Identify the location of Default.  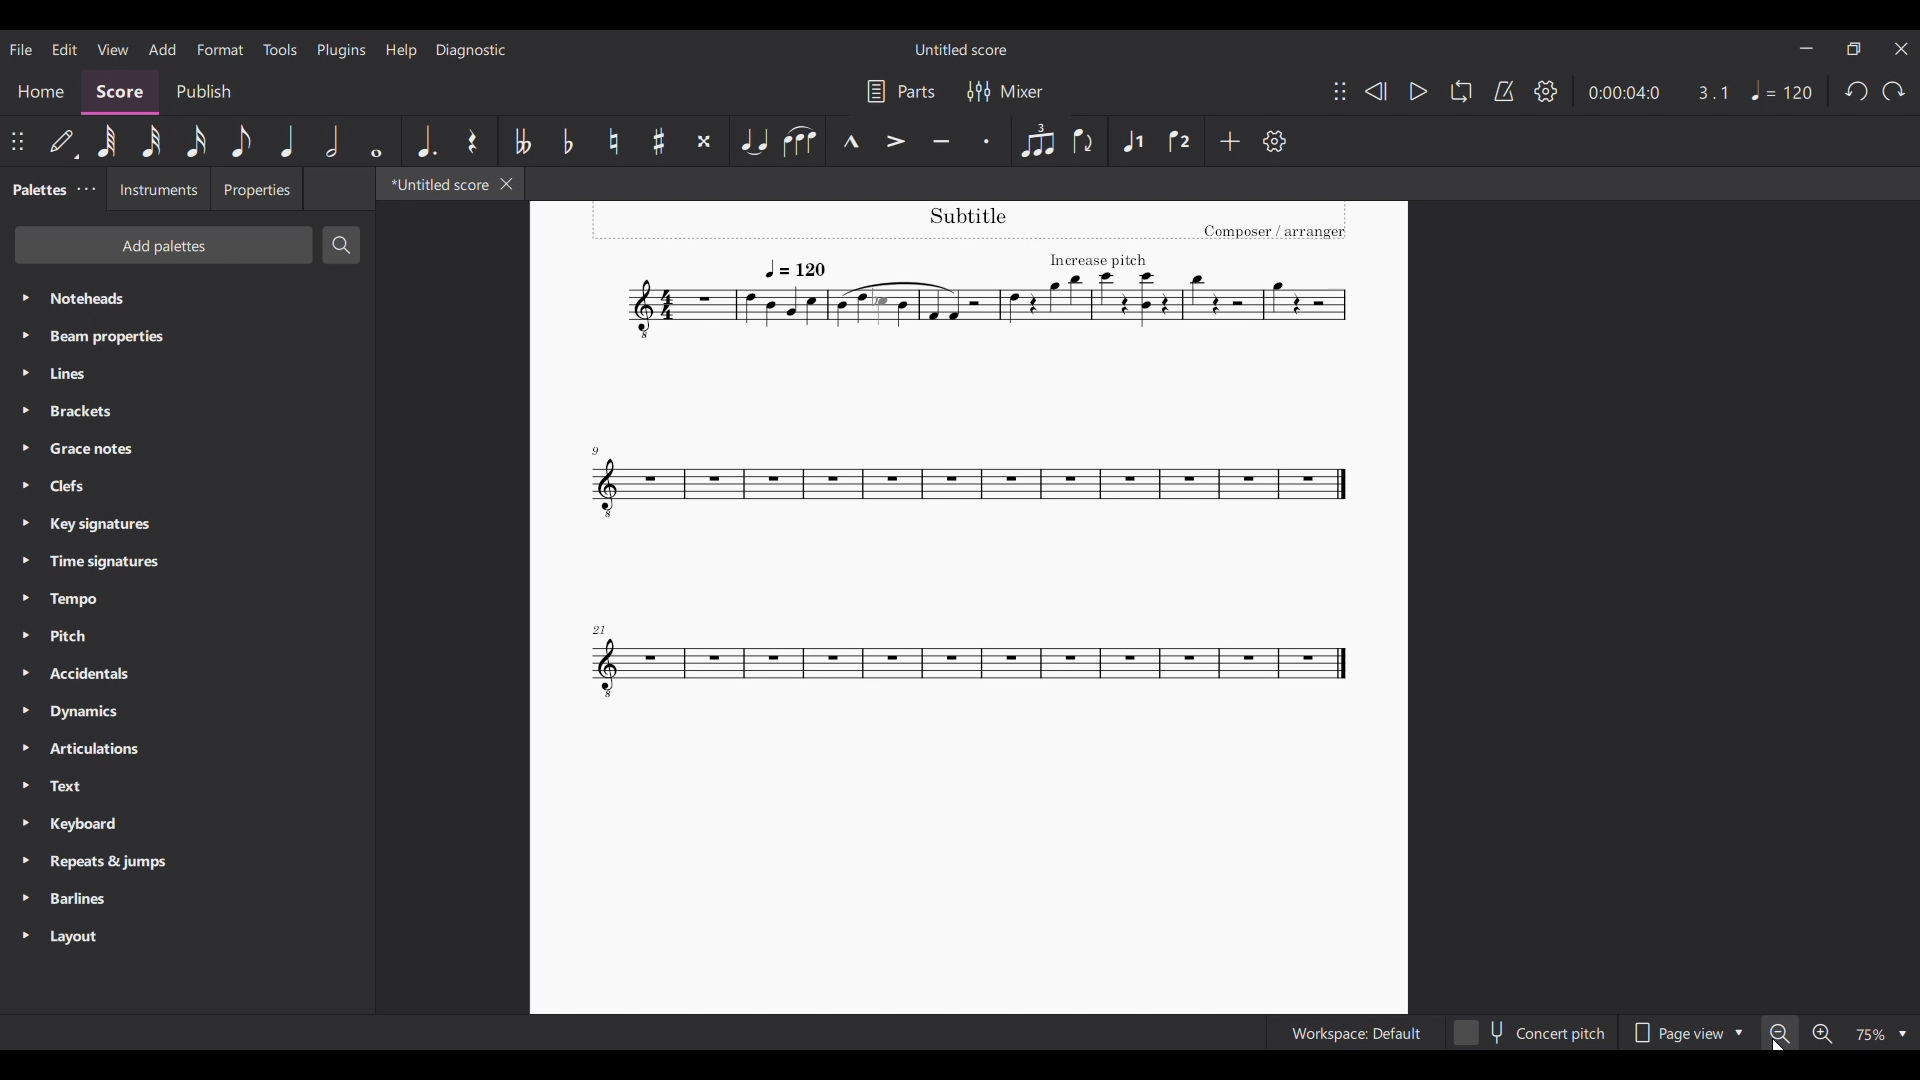
(63, 141).